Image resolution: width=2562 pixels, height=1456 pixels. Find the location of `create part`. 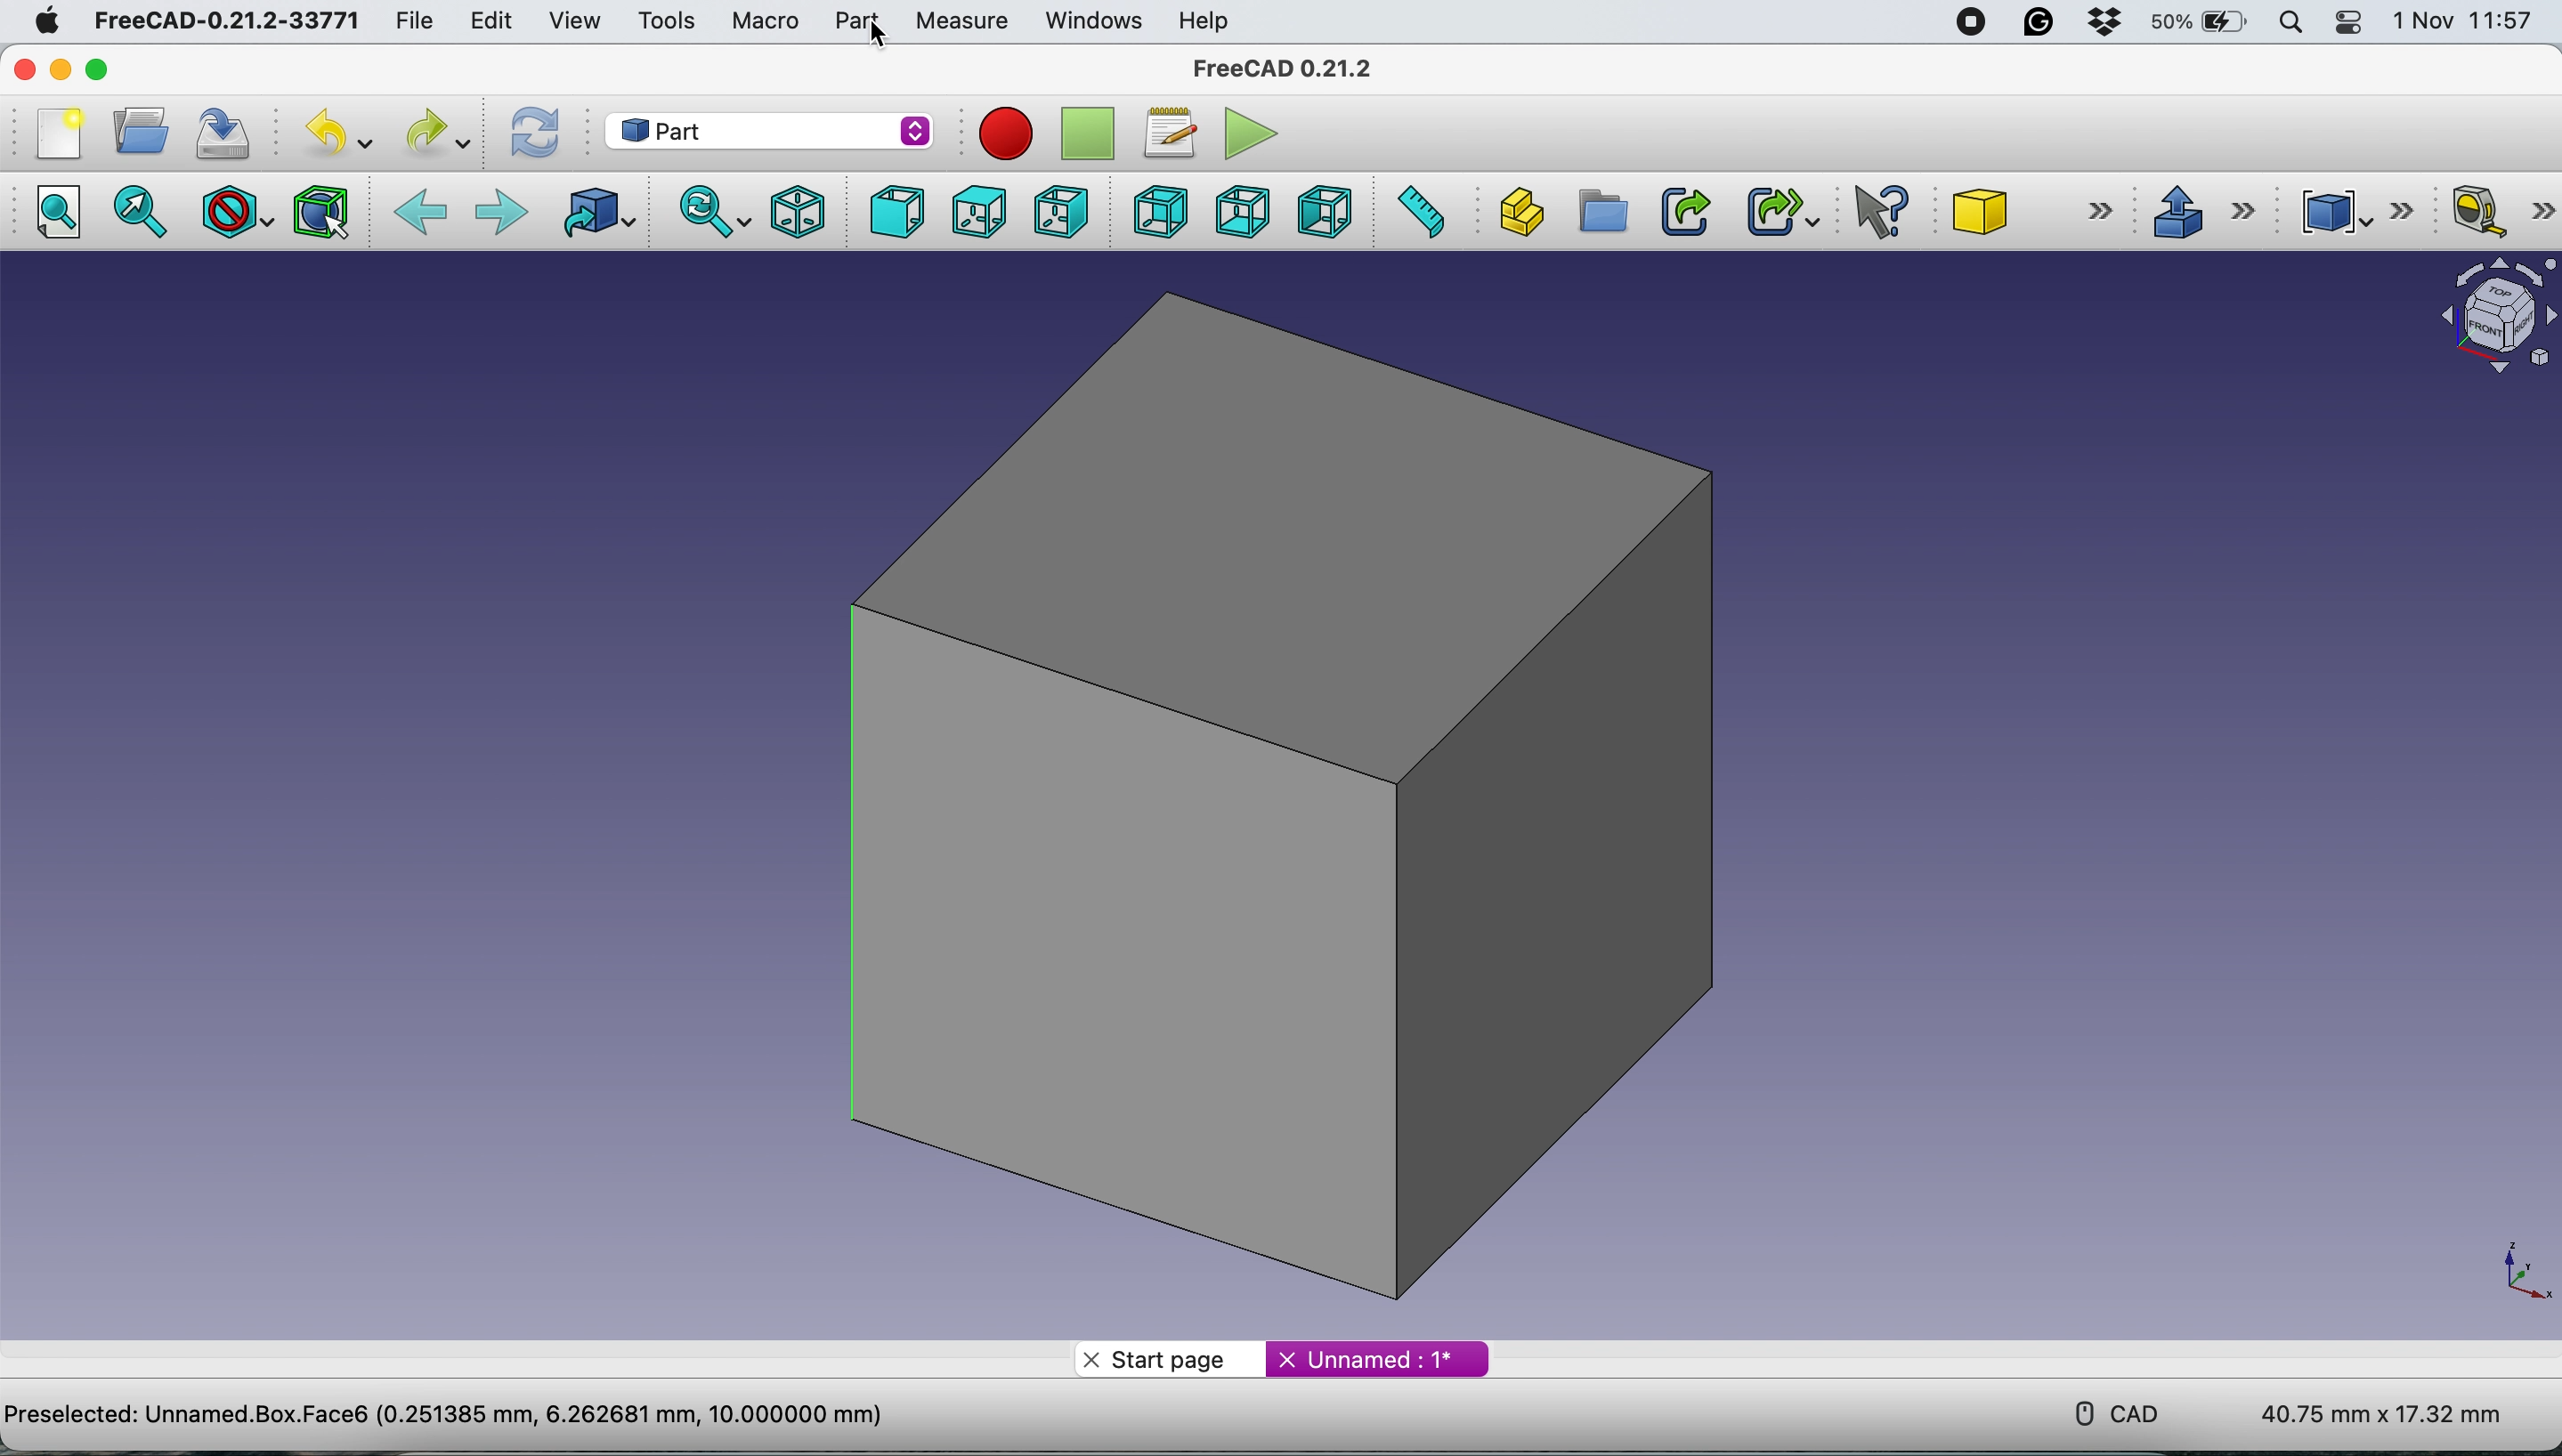

create part is located at coordinates (1517, 212).